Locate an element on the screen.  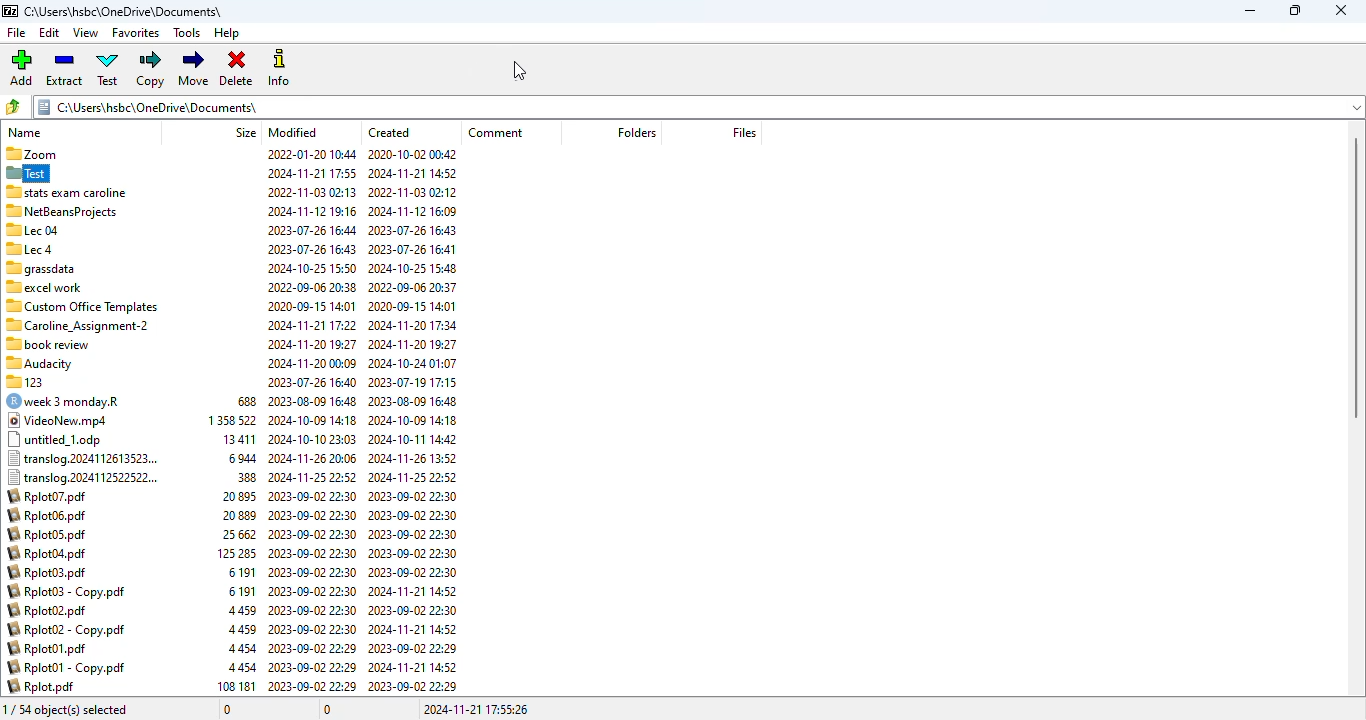
2024-11-21 17:55:26 is located at coordinates (476, 709).